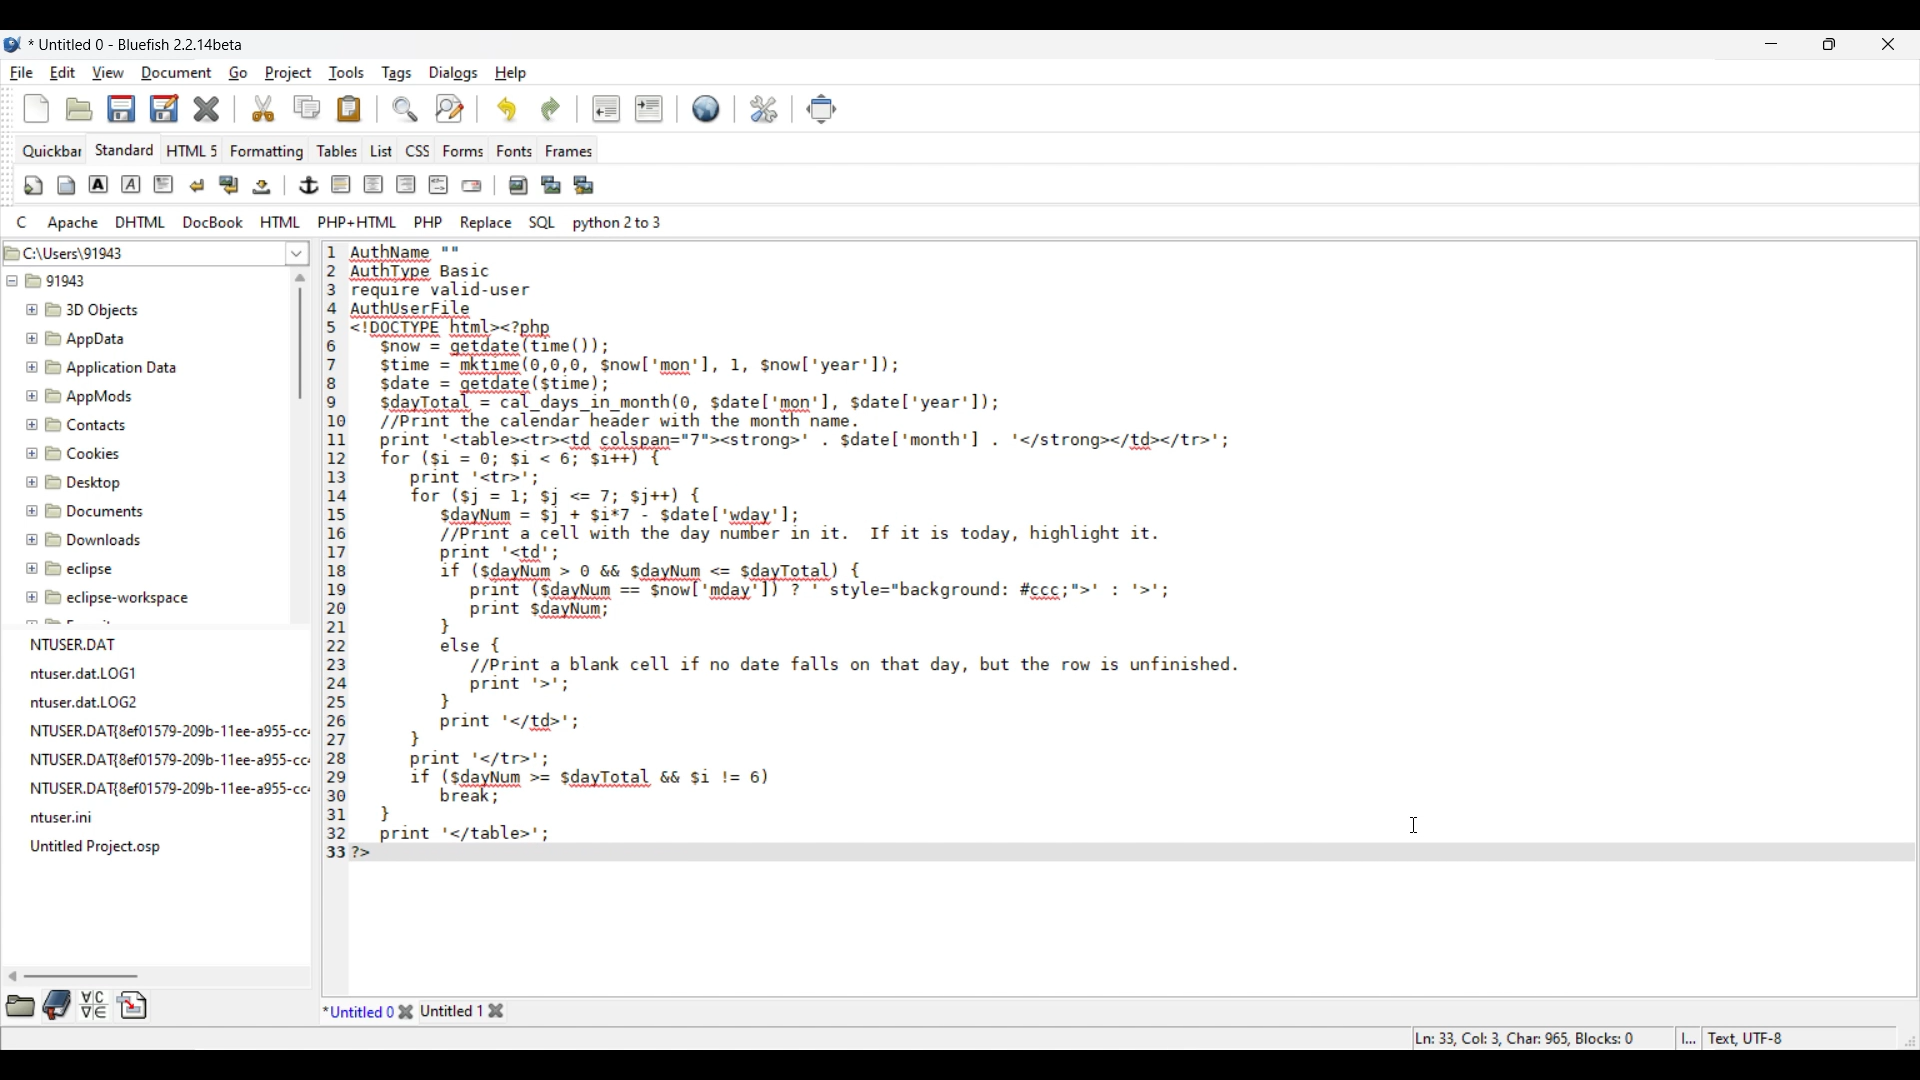 This screenshot has height=1080, width=1920. Describe the element at coordinates (428, 108) in the screenshot. I see `Search and replace` at that location.